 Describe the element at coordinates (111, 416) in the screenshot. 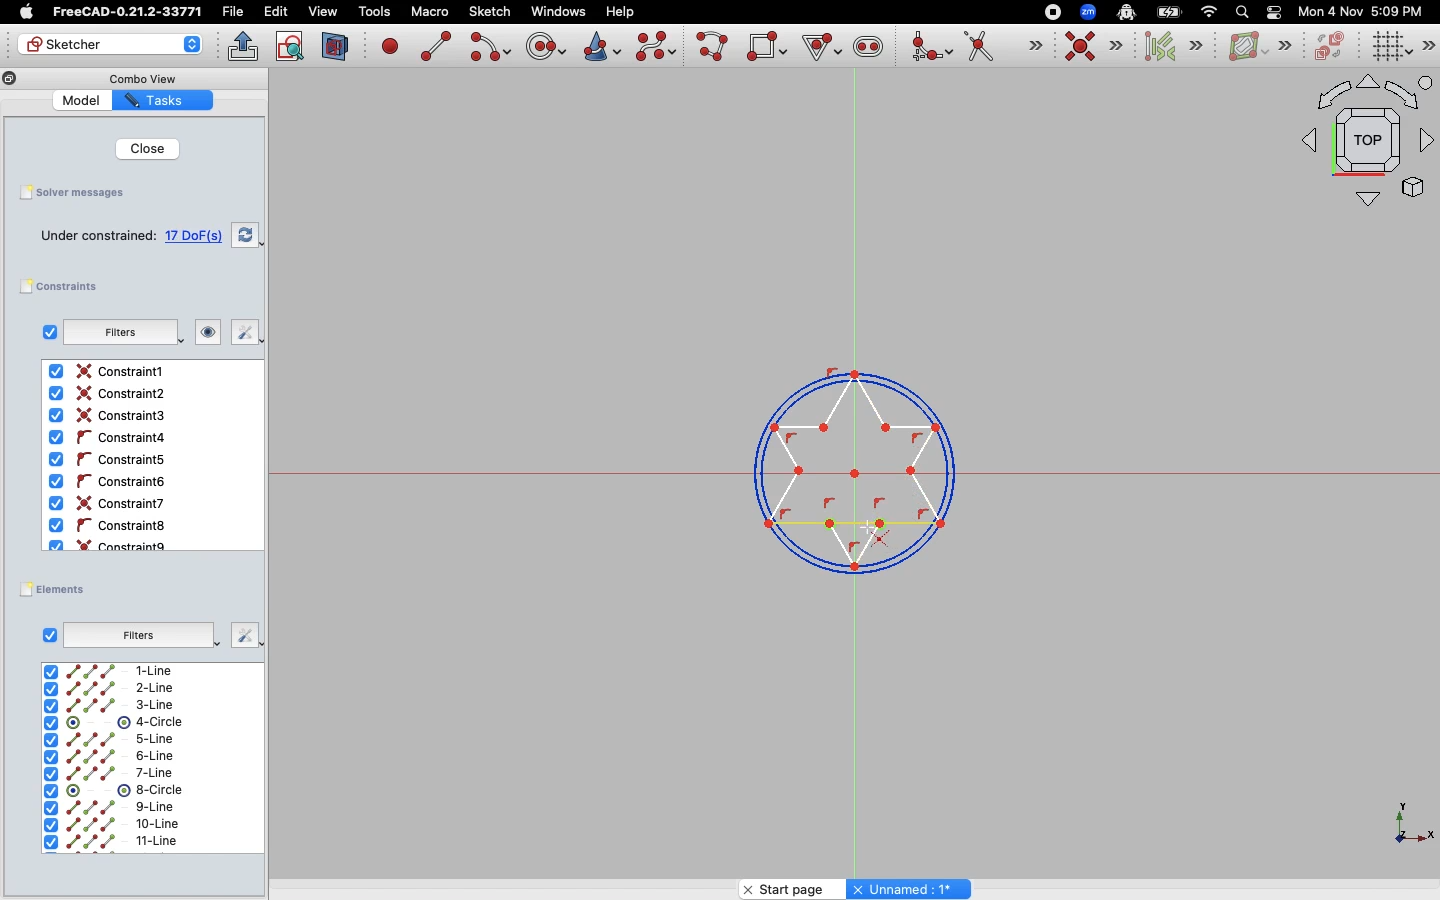

I see `Contraint3` at that location.